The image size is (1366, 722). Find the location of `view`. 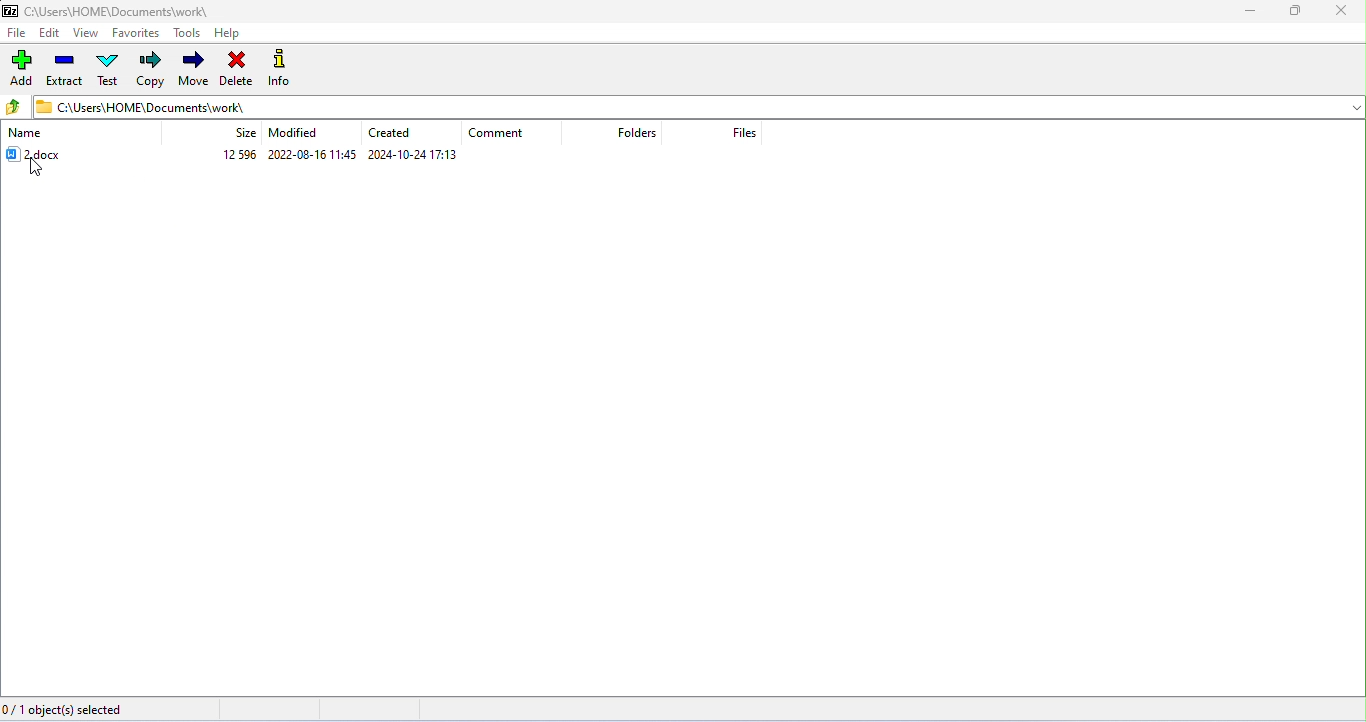

view is located at coordinates (85, 32).